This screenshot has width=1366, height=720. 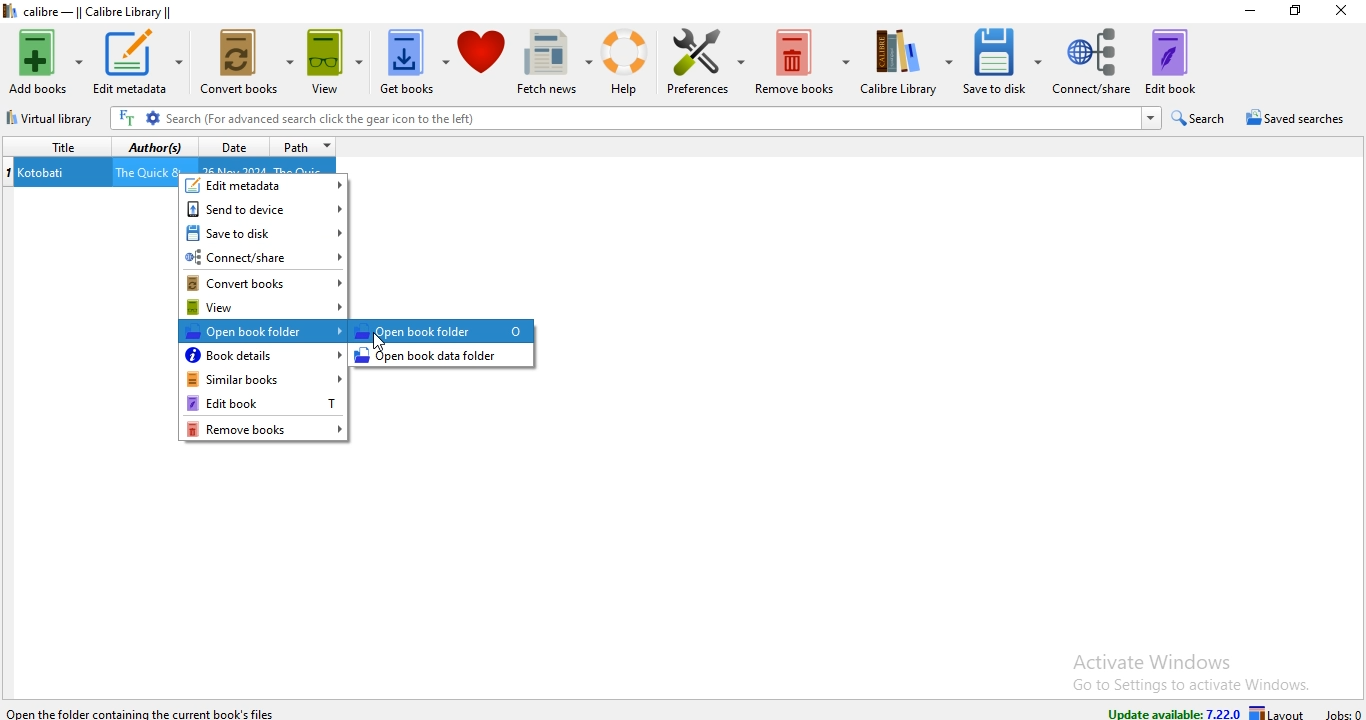 What do you see at coordinates (263, 431) in the screenshot?
I see `remove books` at bounding box center [263, 431].